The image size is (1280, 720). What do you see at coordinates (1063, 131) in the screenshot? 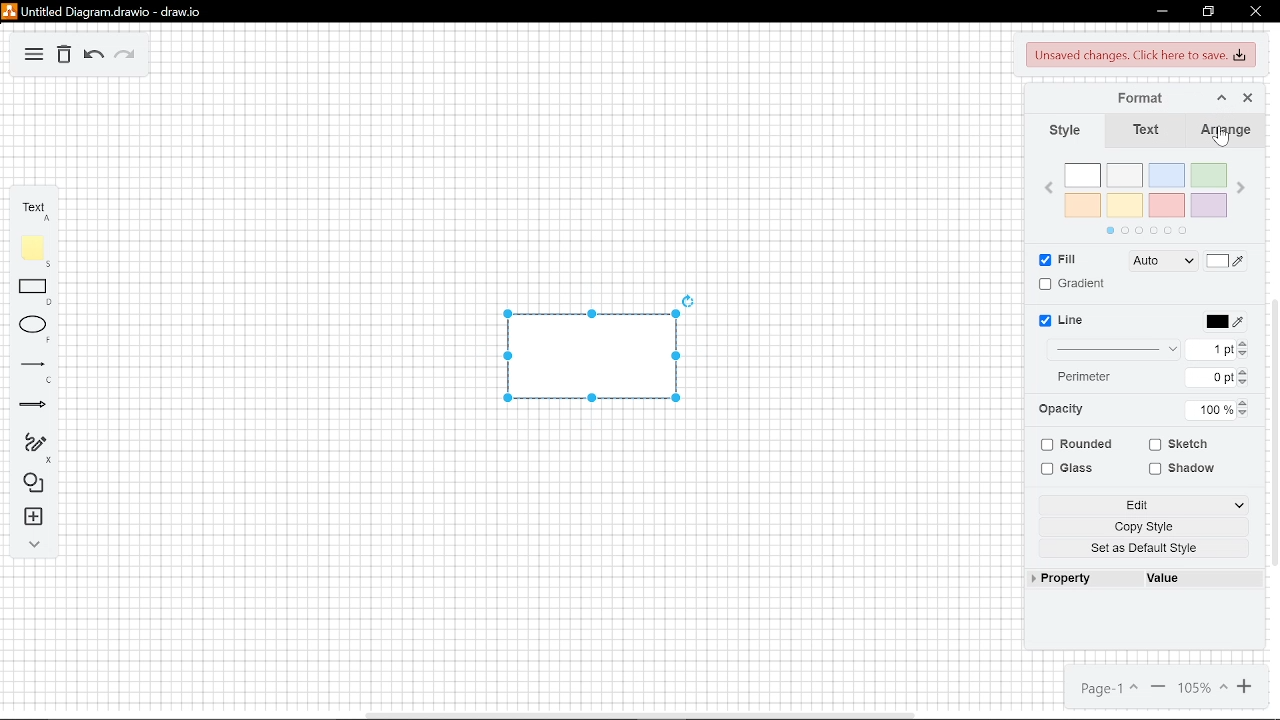
I see `style` at bounding box center [1063, 131].